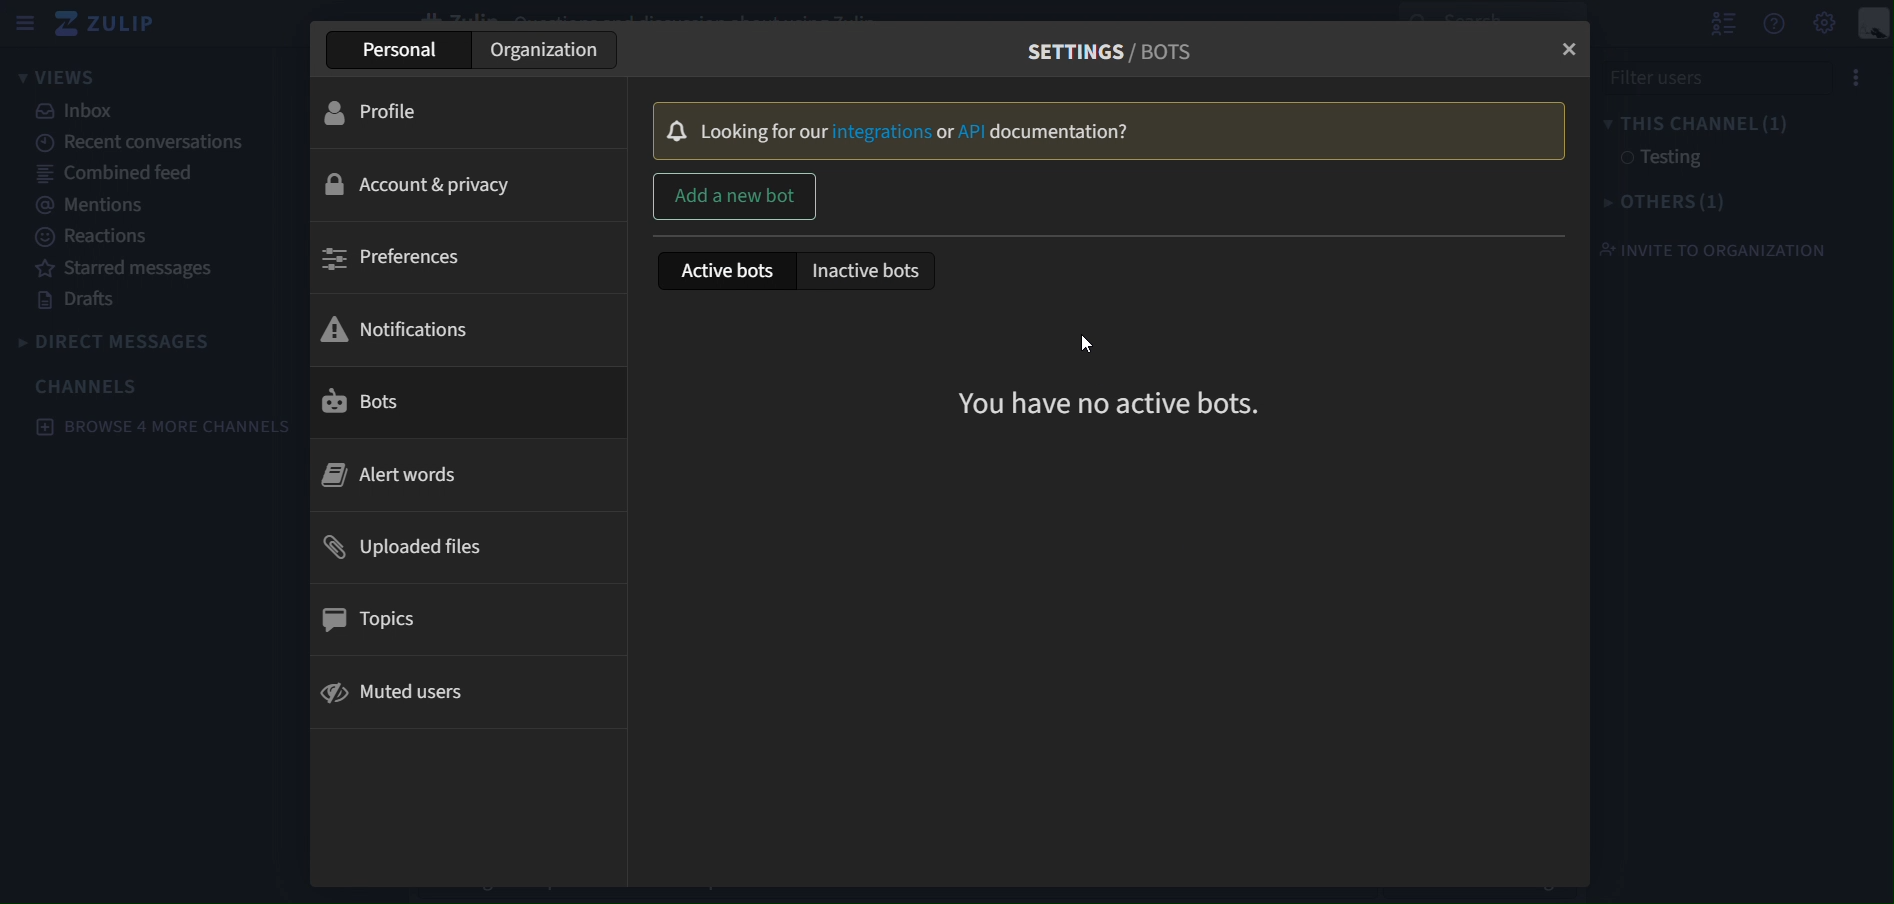 The image size is (1894, 904). What do you see at coordinates (1874, 24) in the screenshot?
I see `personal menu` at bounding box center [1874, 24].